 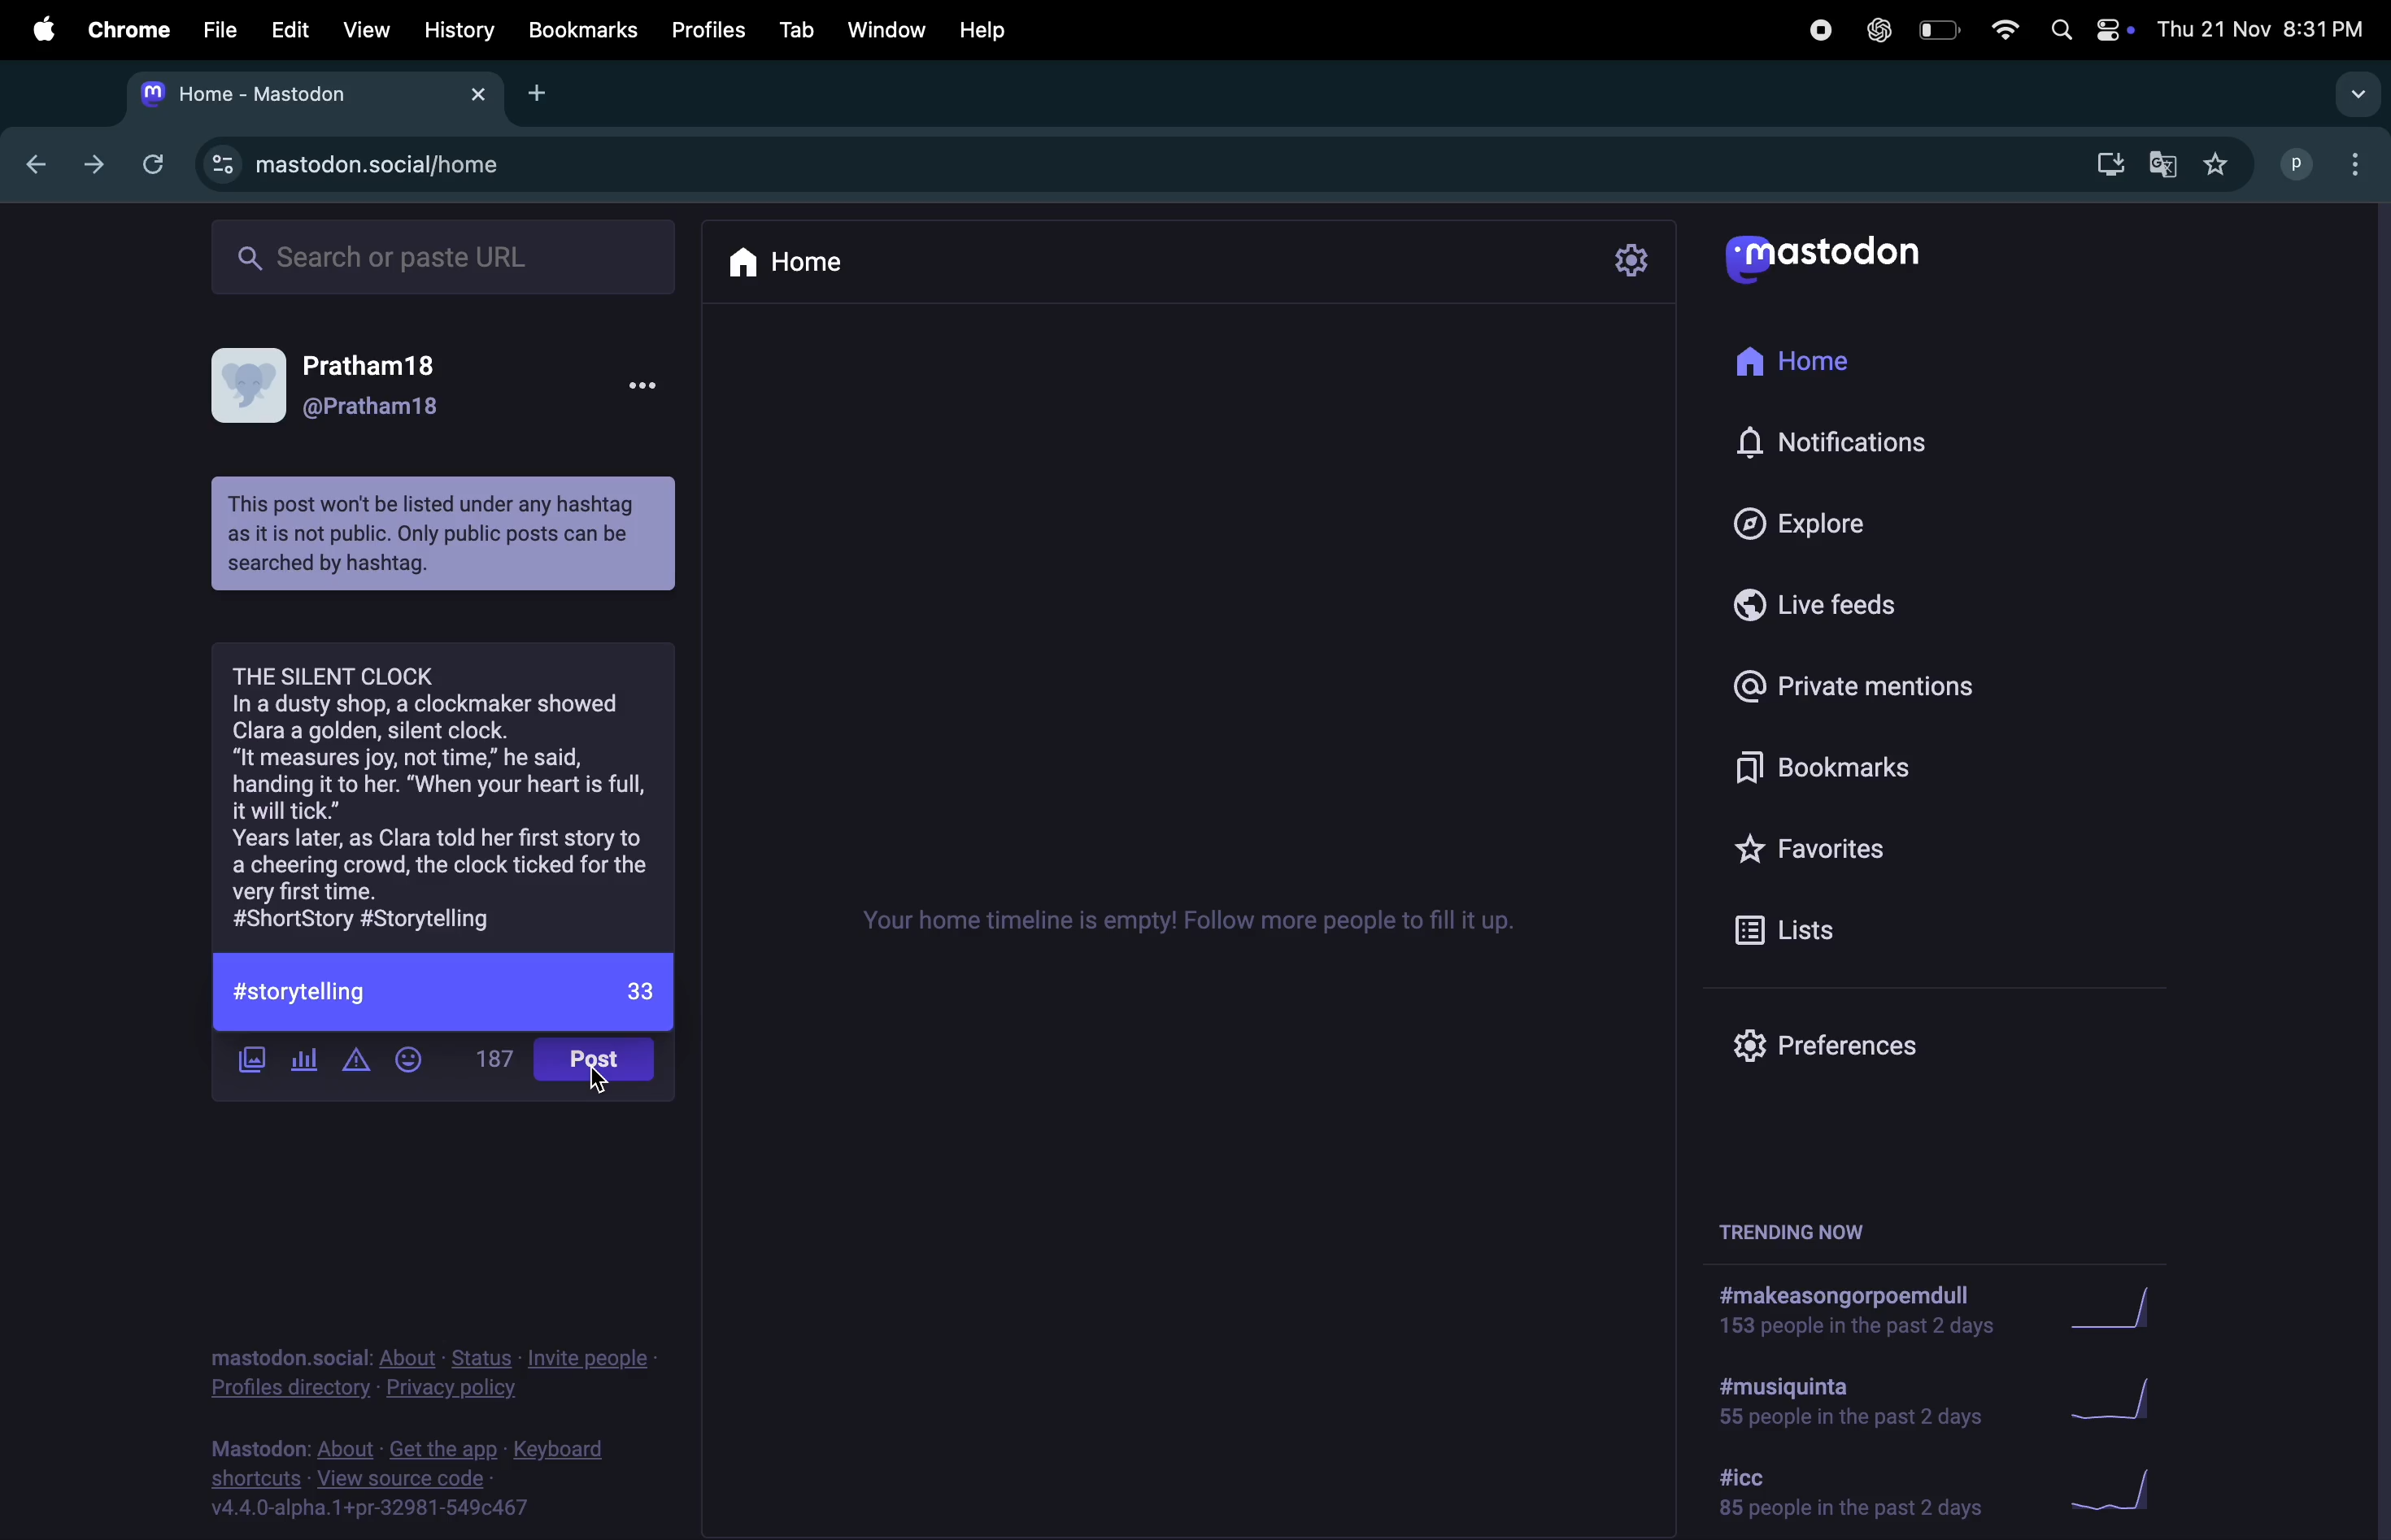 What do you see at coordinates (1839, 609) in the screenshot?
I see `live feeds` at bounding box center [1839, 609].